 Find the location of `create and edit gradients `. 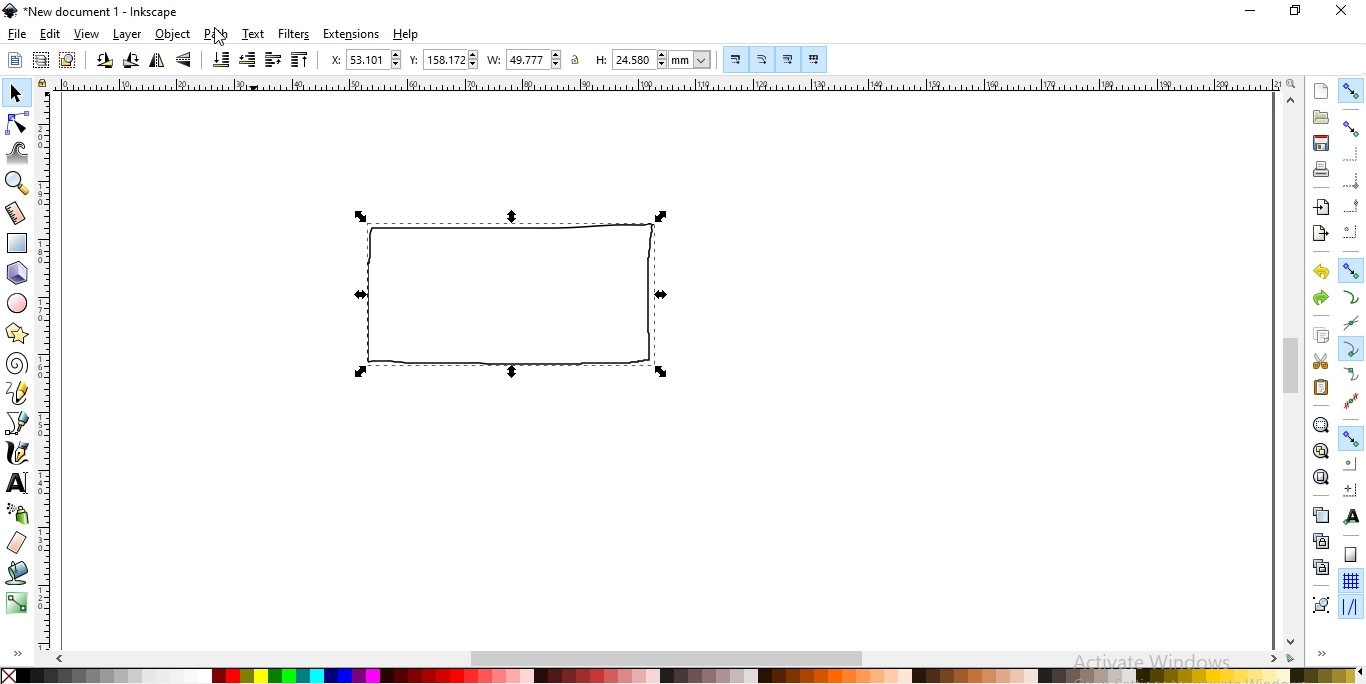

create and edit gradients  is located at coordinates (18, 601).